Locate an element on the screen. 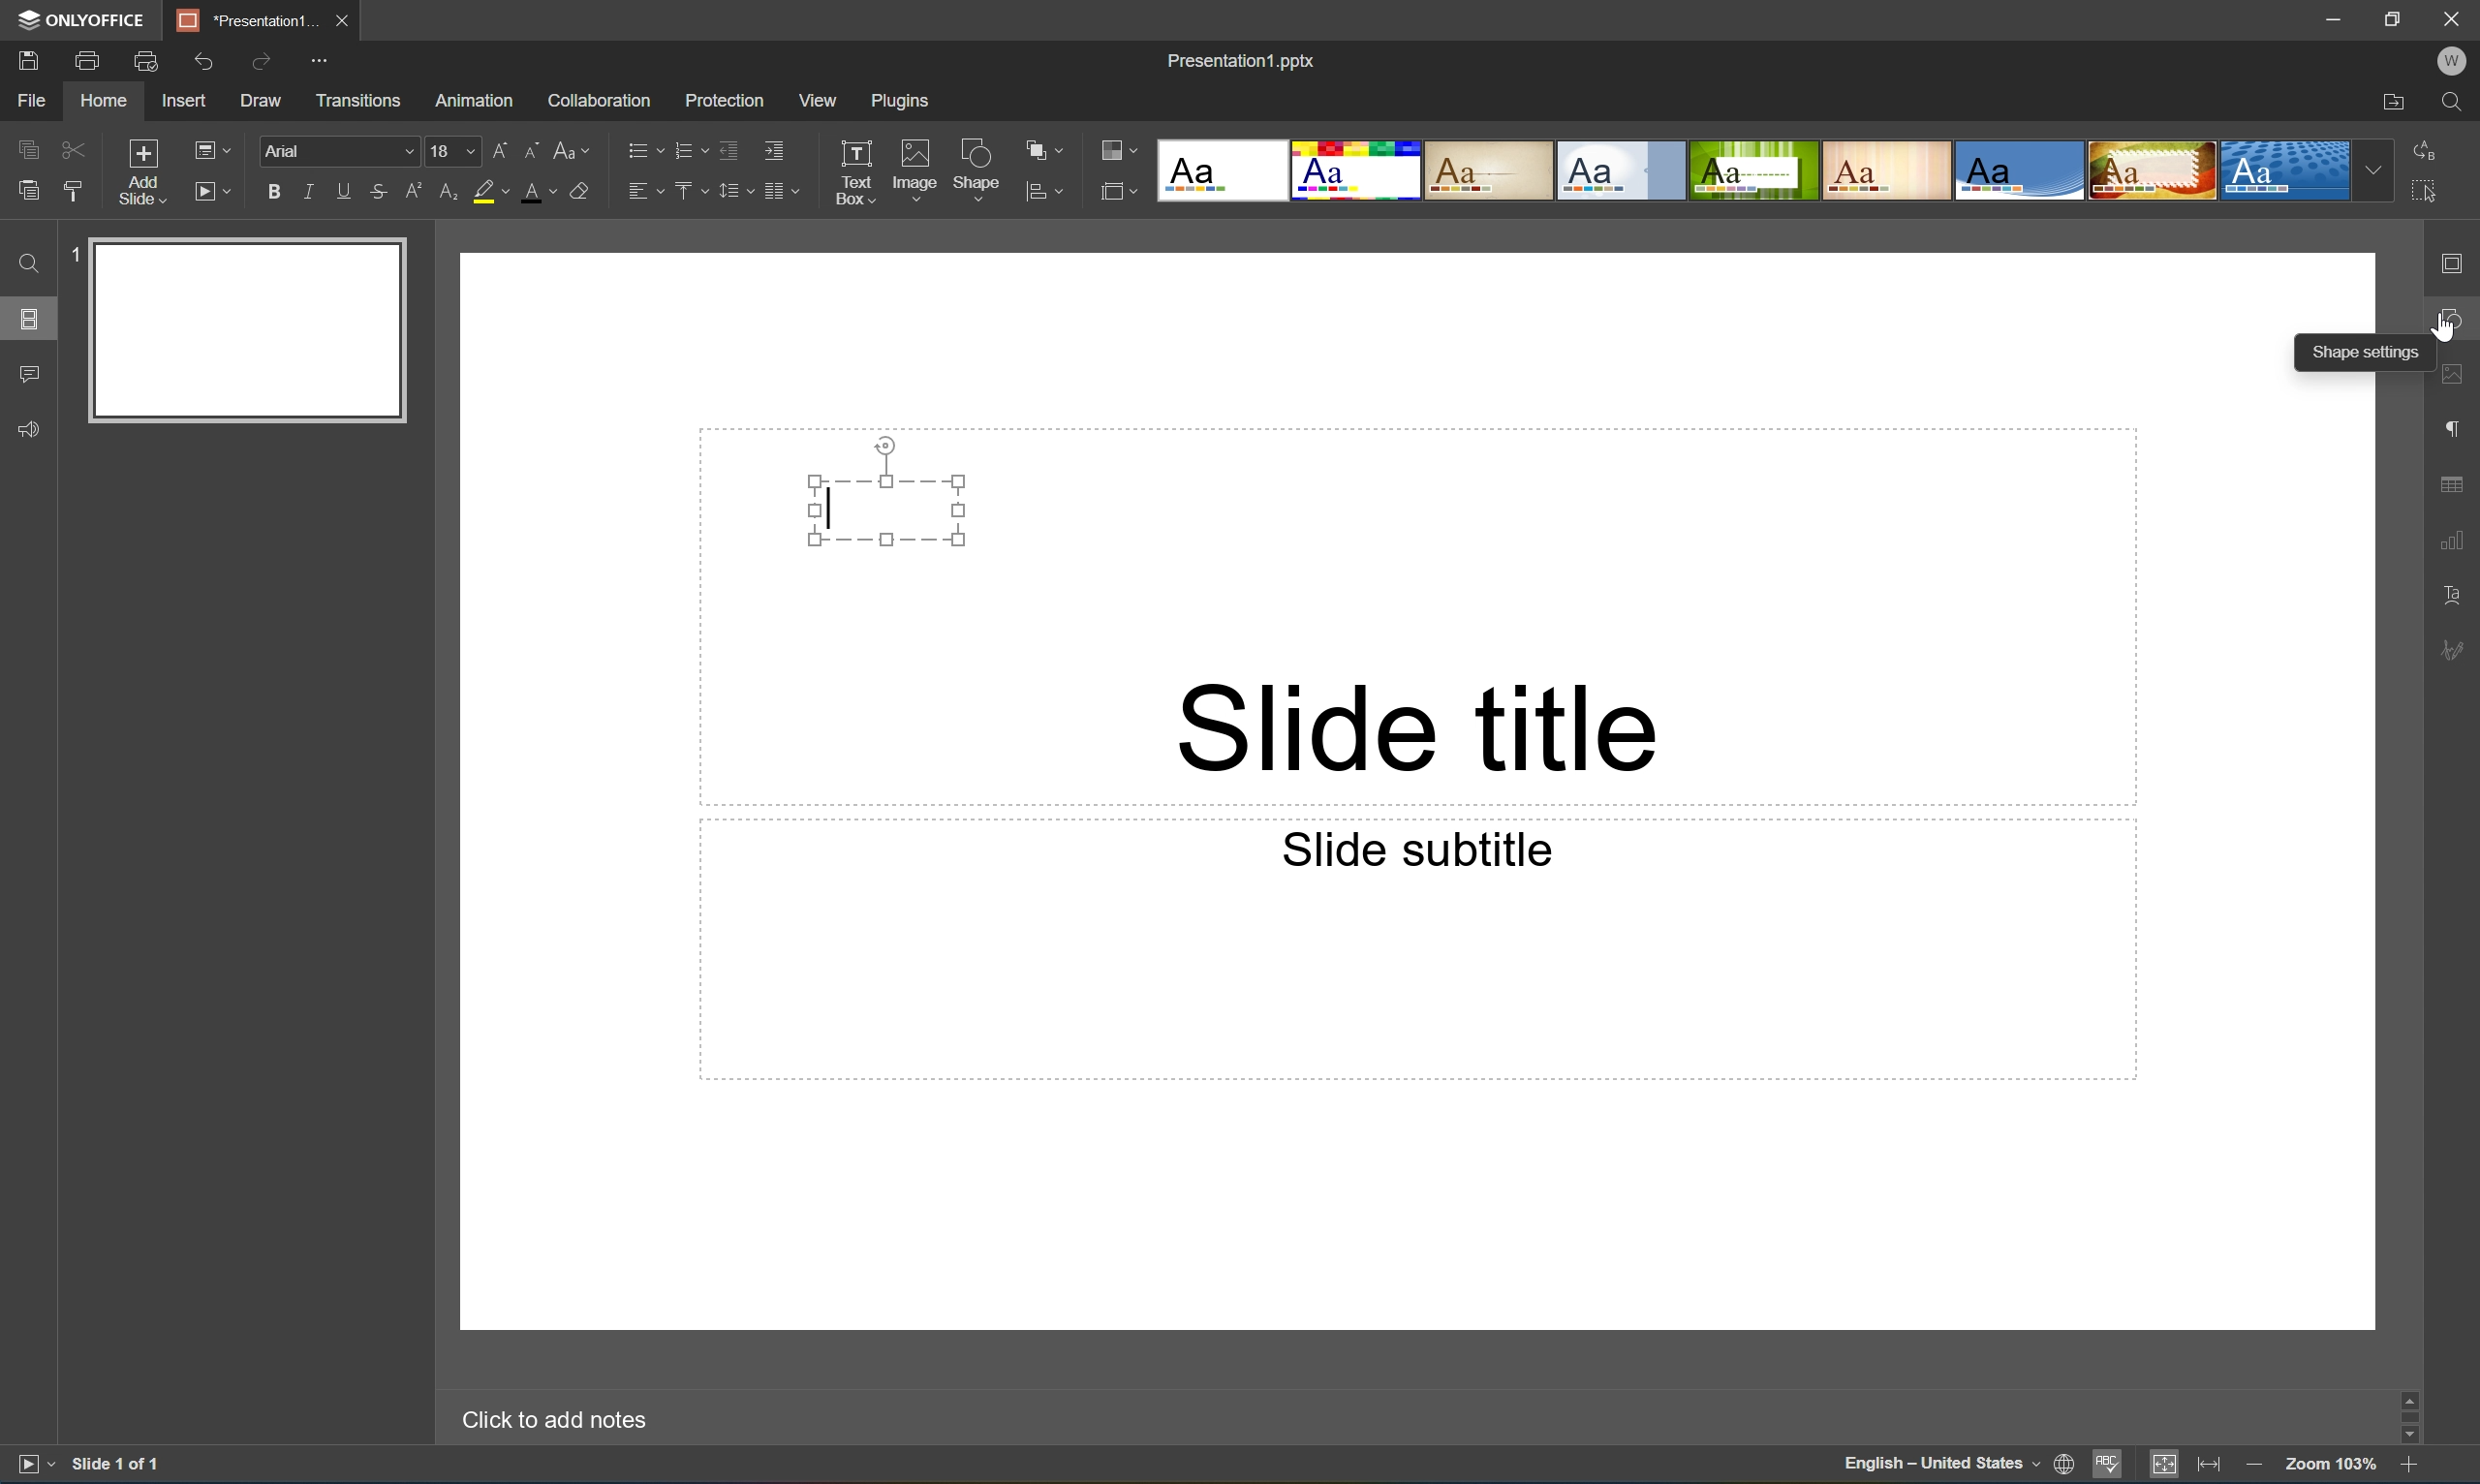  Save is located at coordinates (25, 59).